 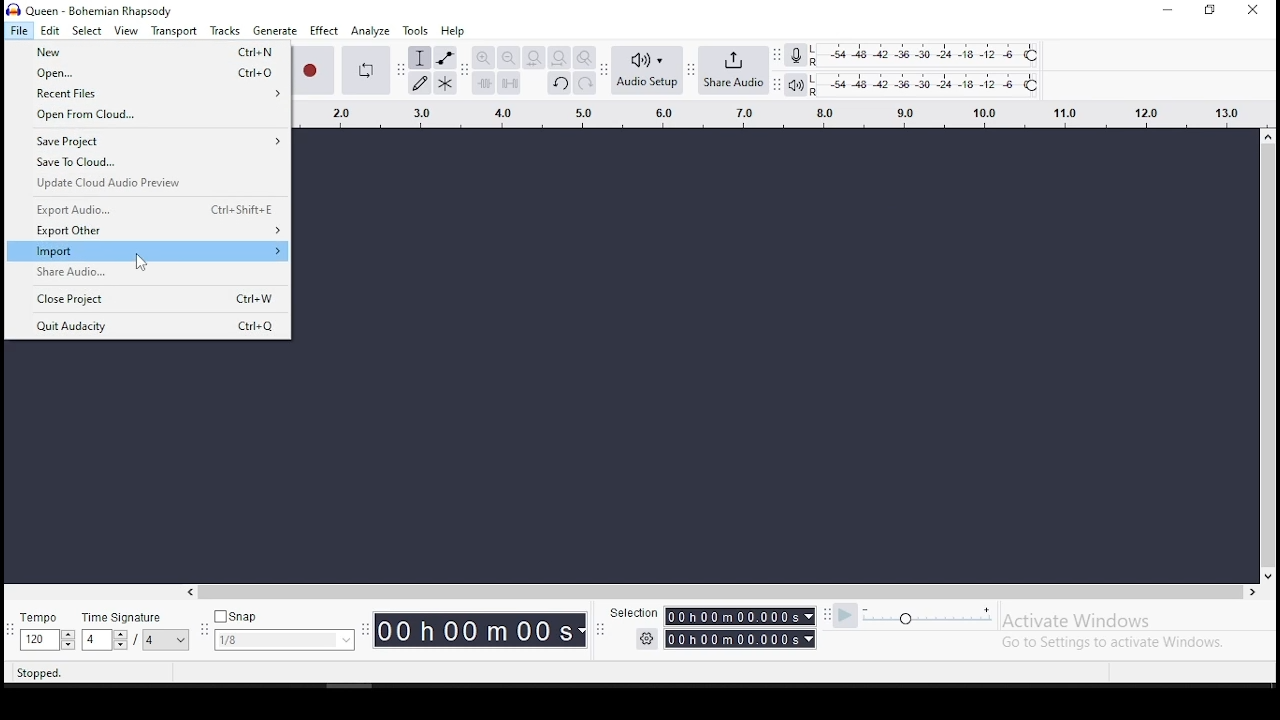 What do you see at coordinates (419, 59) in the screenshot?
I see `selection tool` at bounding box center [419, 59].